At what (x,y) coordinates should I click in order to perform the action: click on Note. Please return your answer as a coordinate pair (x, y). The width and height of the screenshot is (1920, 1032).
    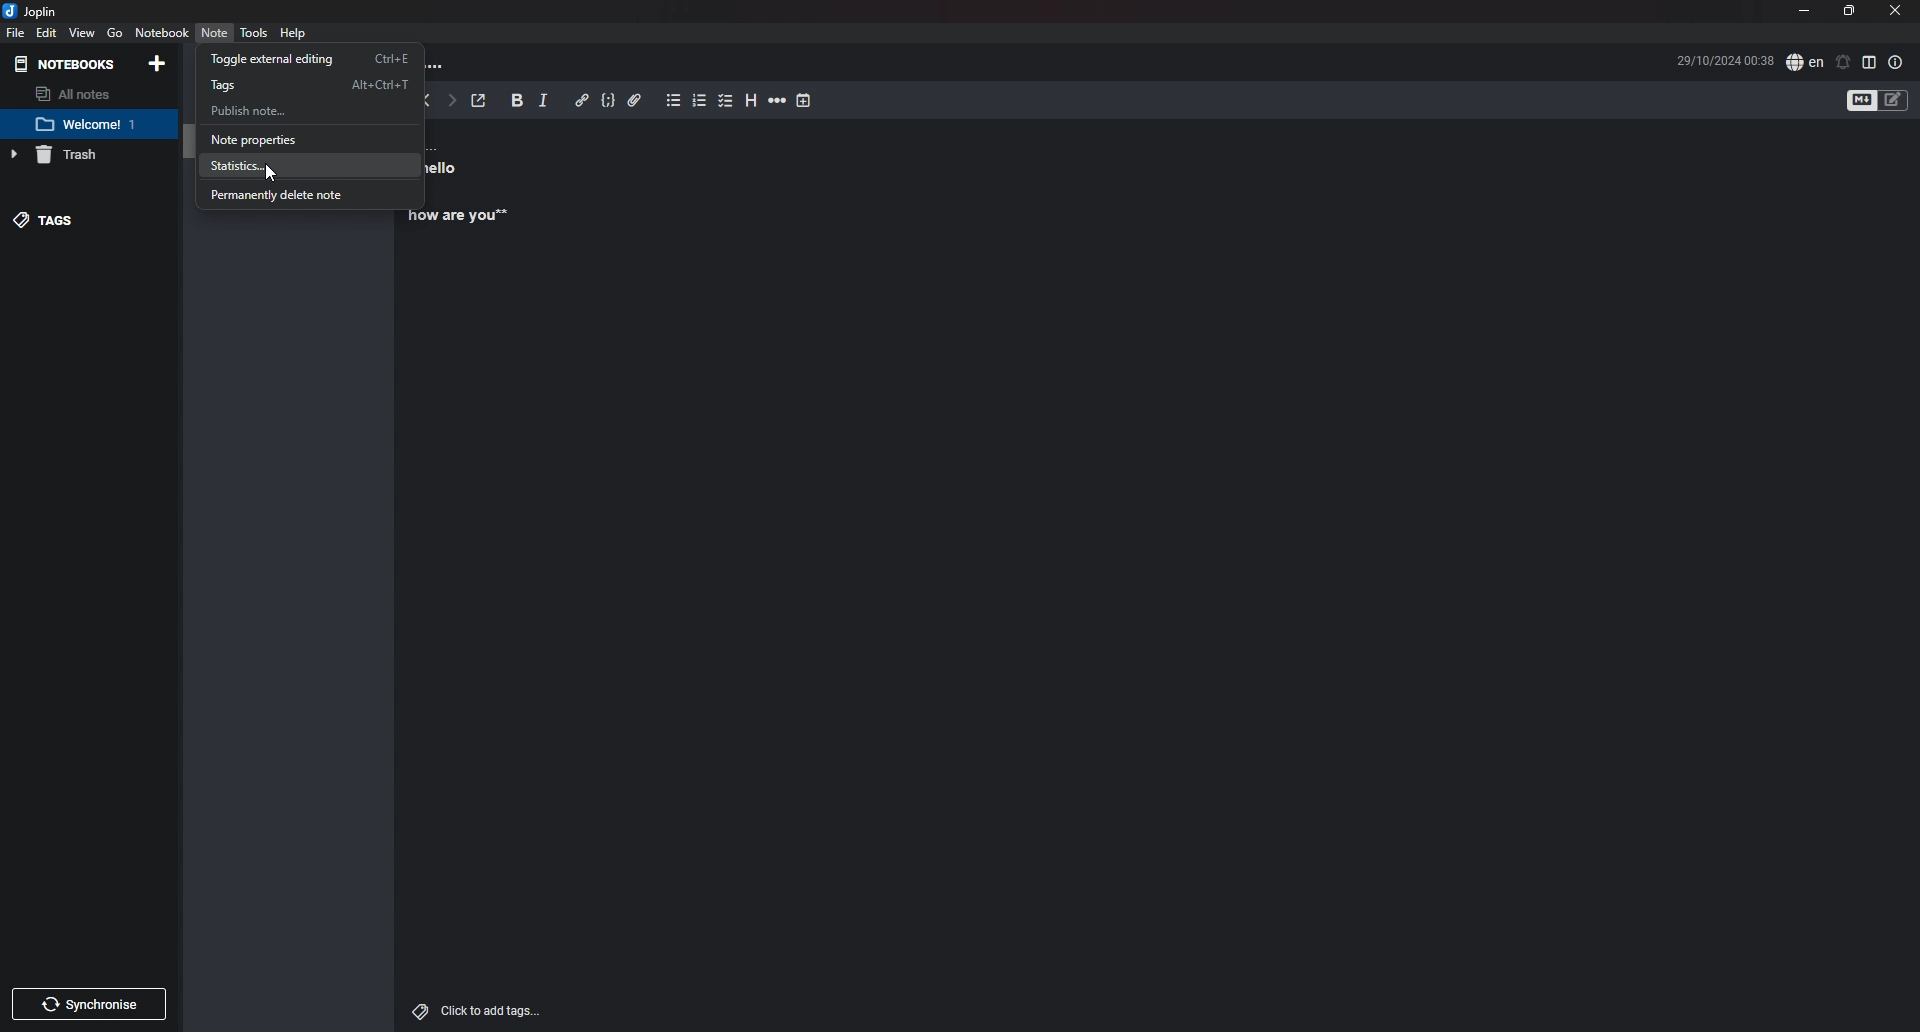
    Looking at the image, I should click on (216, 32).